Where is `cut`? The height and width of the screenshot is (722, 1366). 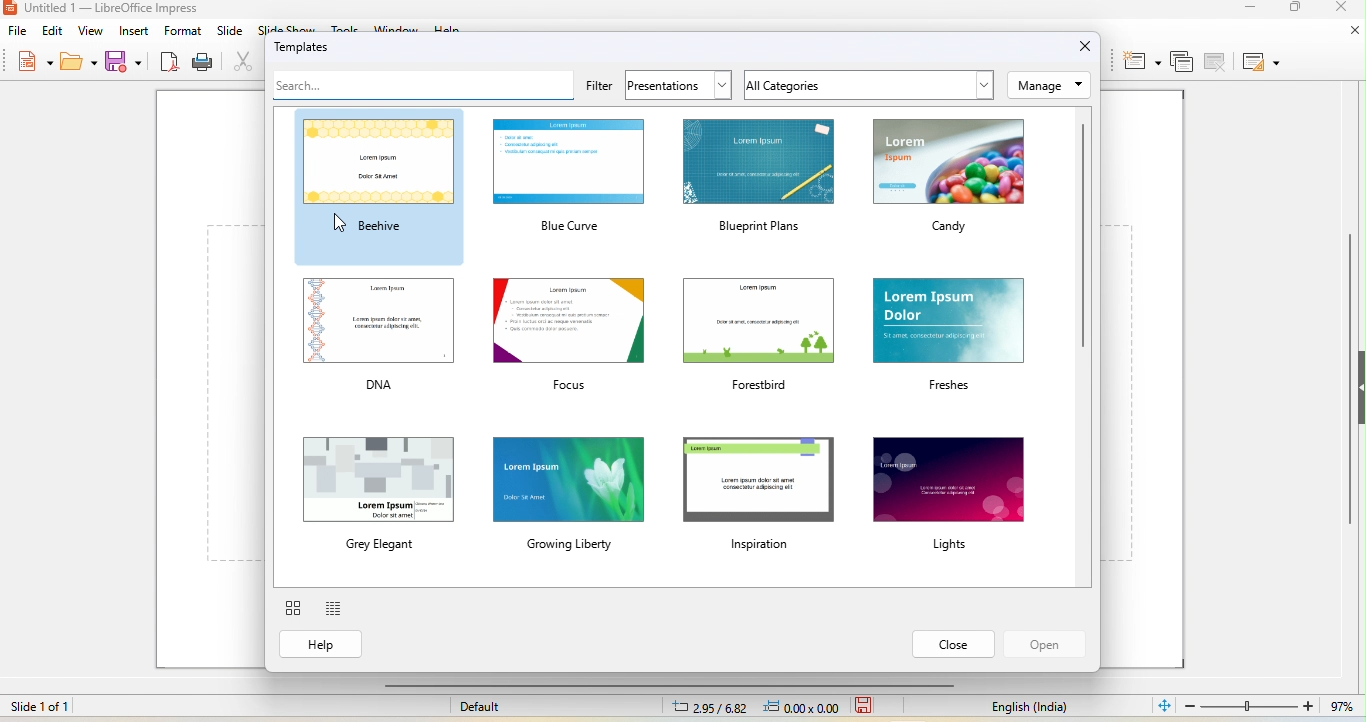 cut is located at coordinates (247, 62).